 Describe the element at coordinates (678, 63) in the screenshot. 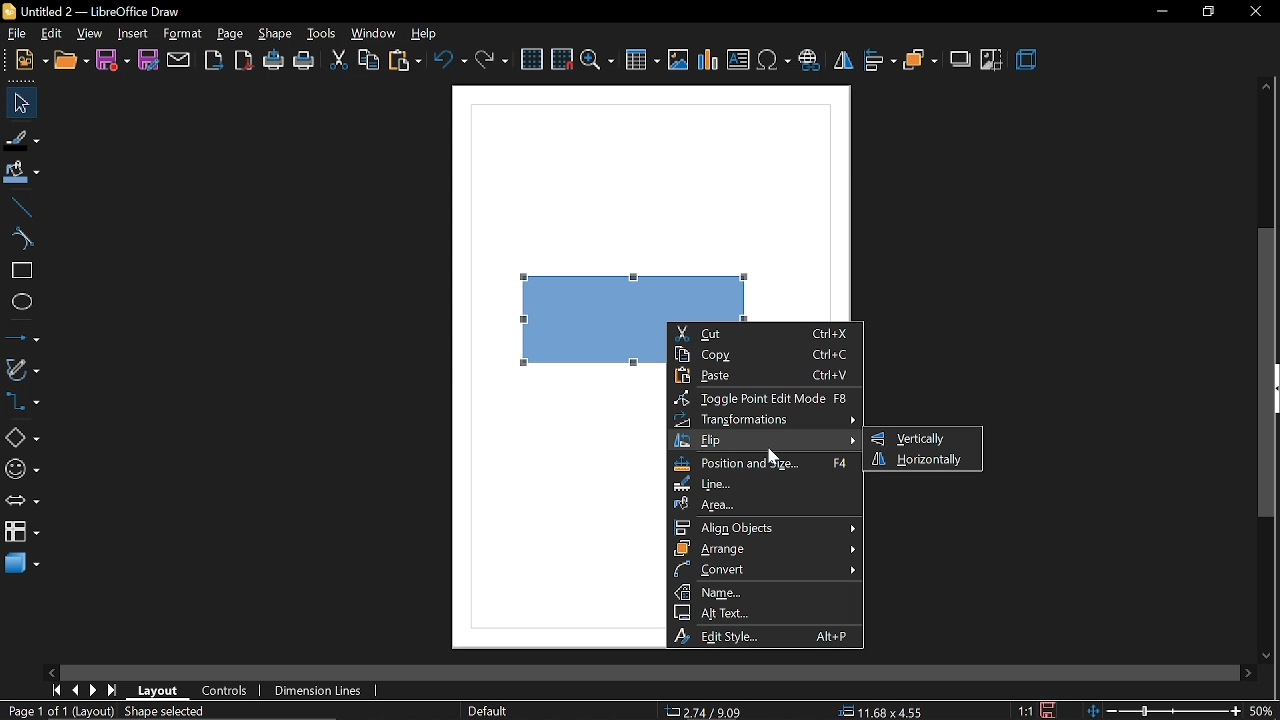

I see `insert image` at that location.